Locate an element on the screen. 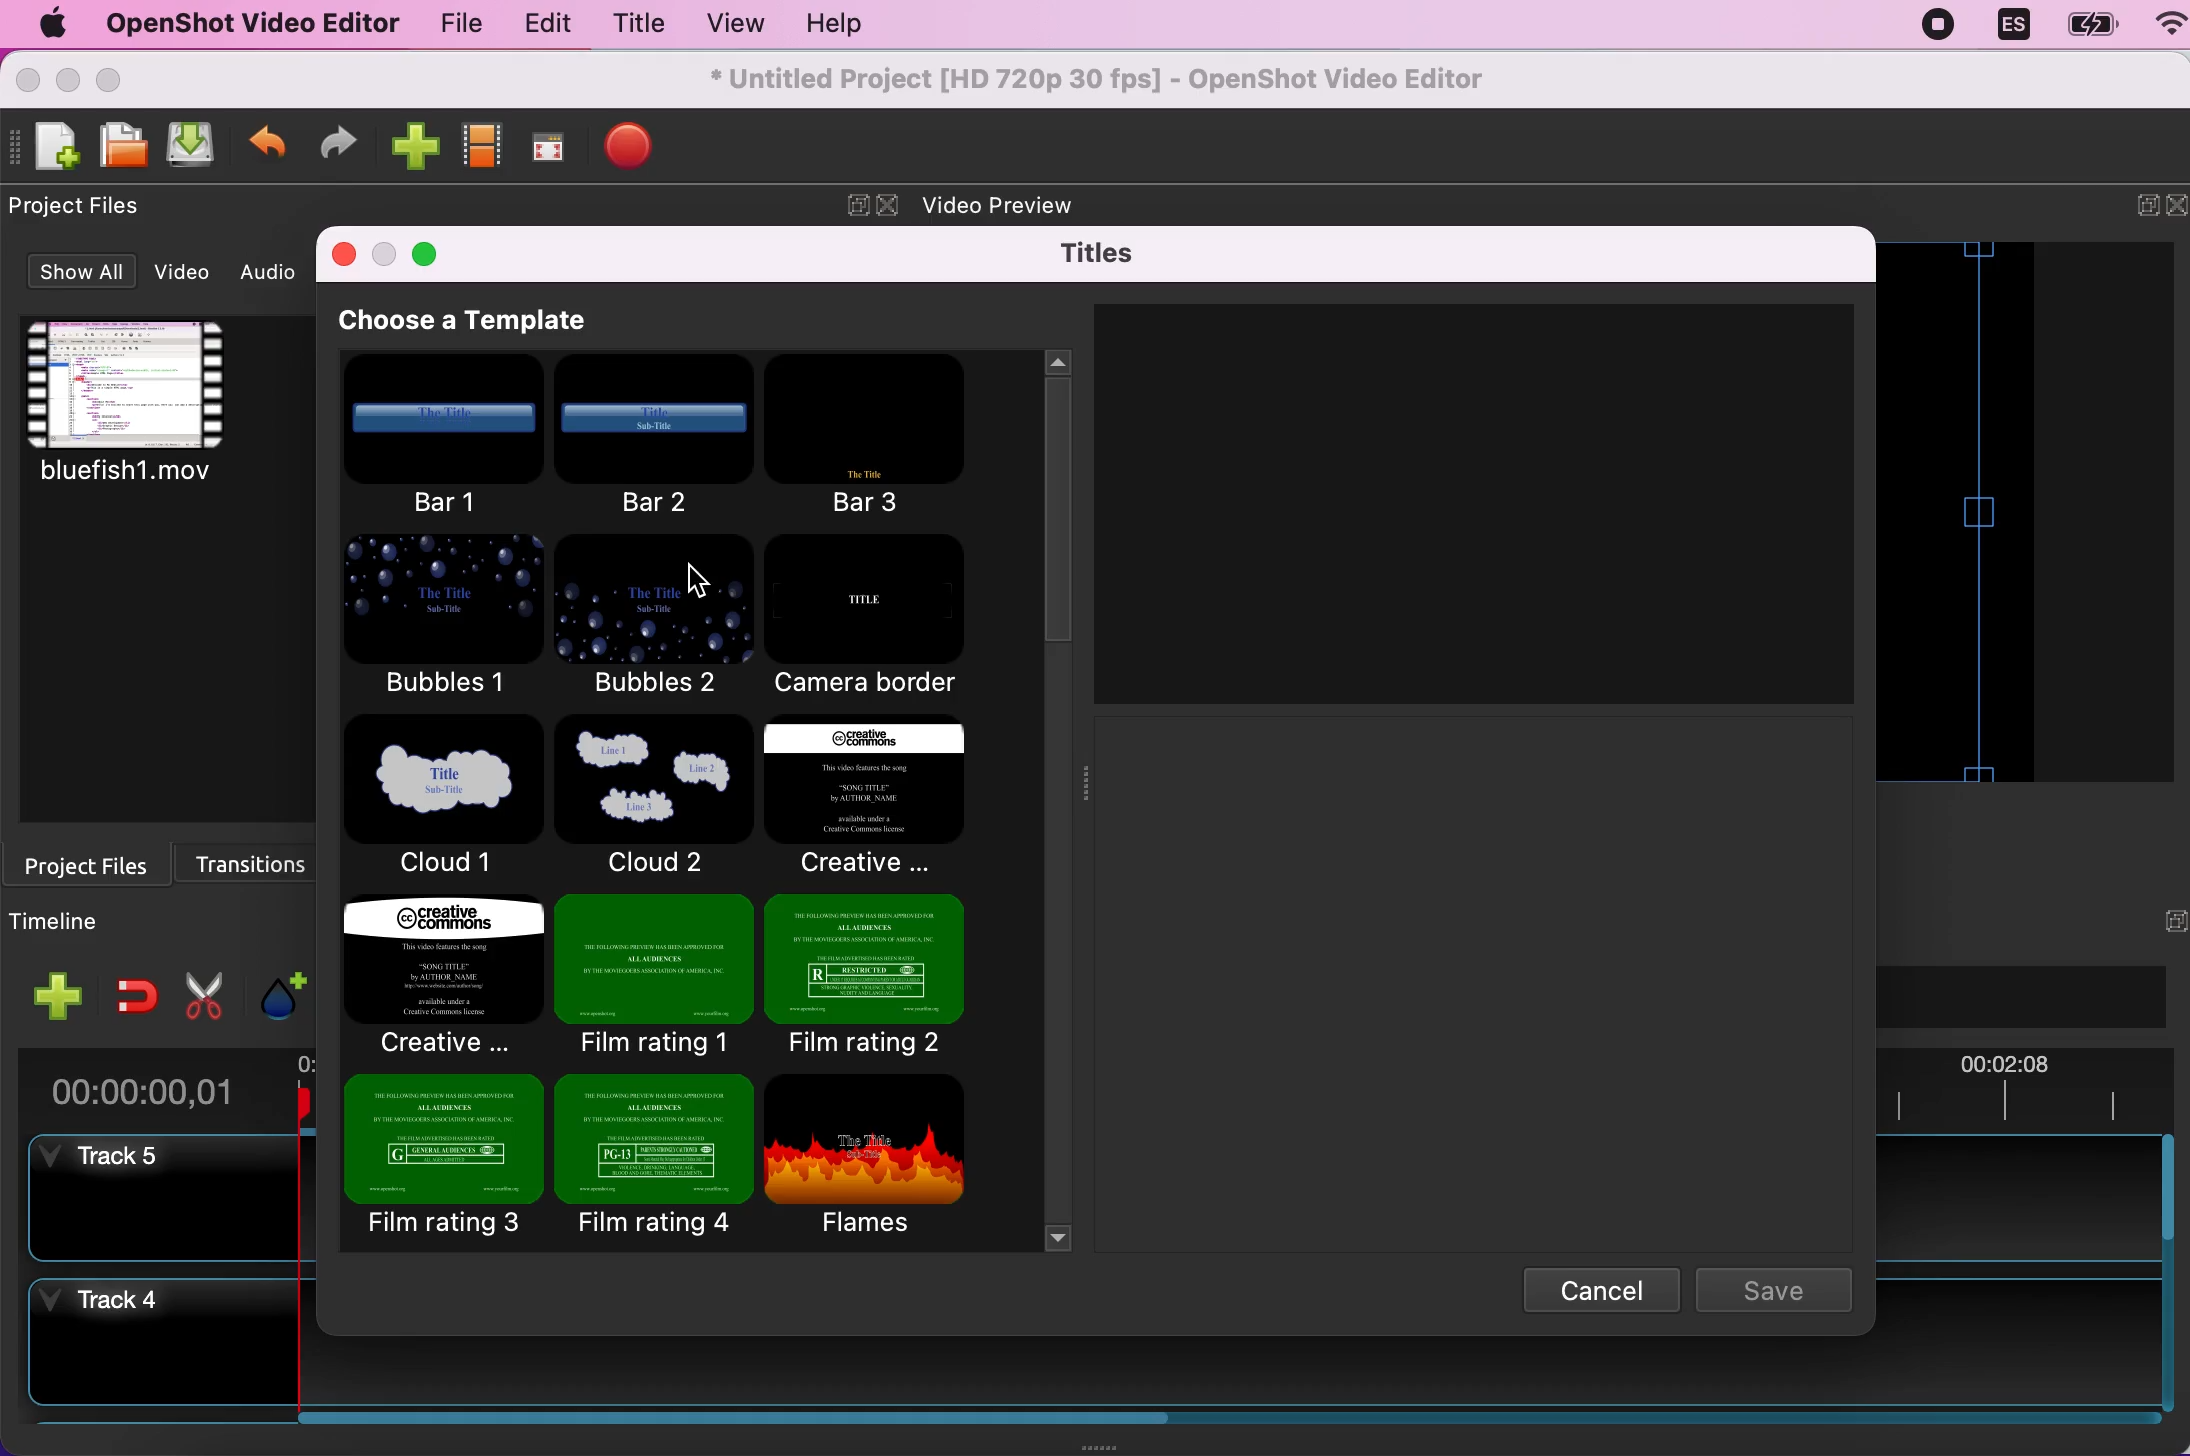 The height and width of the screenshot is (1456, 2190). save is located at coordinates (1781, 1290).